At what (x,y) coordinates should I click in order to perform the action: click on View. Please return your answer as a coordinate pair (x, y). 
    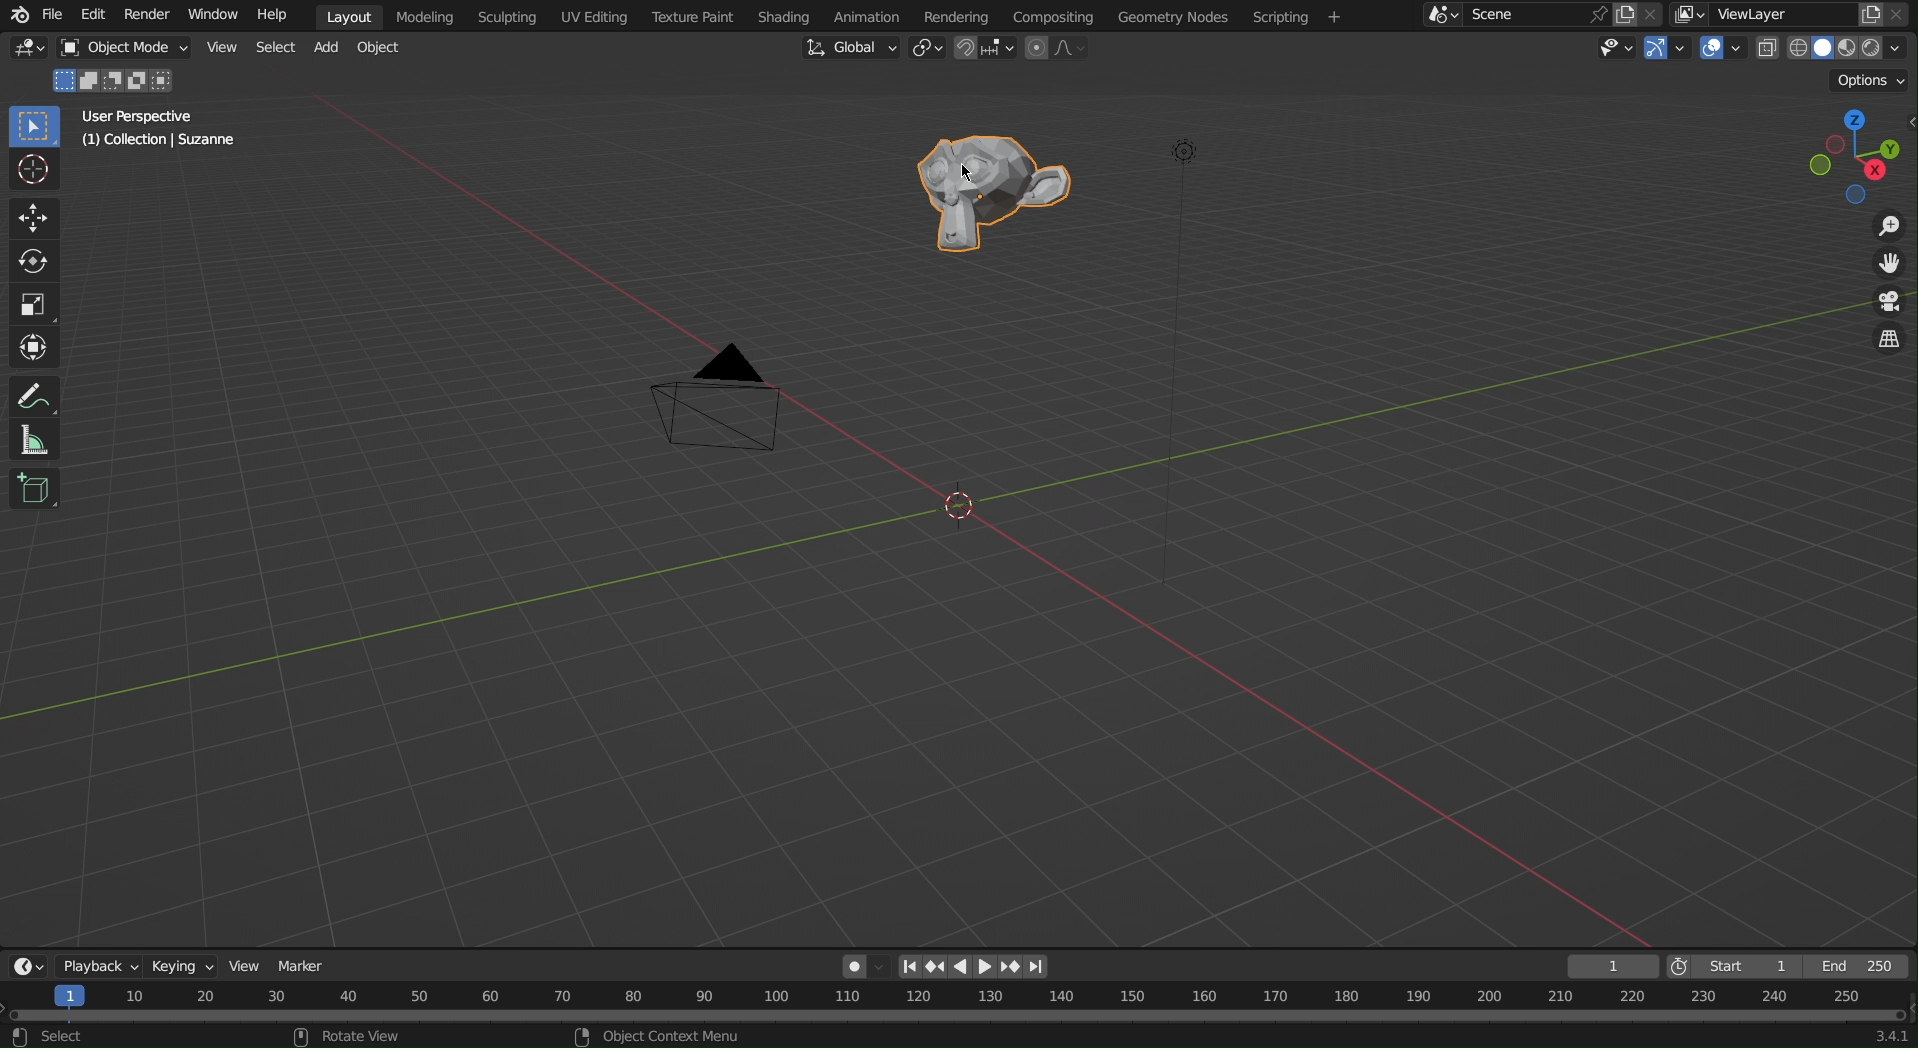
    Looking at the image, I should click on (245, 966).